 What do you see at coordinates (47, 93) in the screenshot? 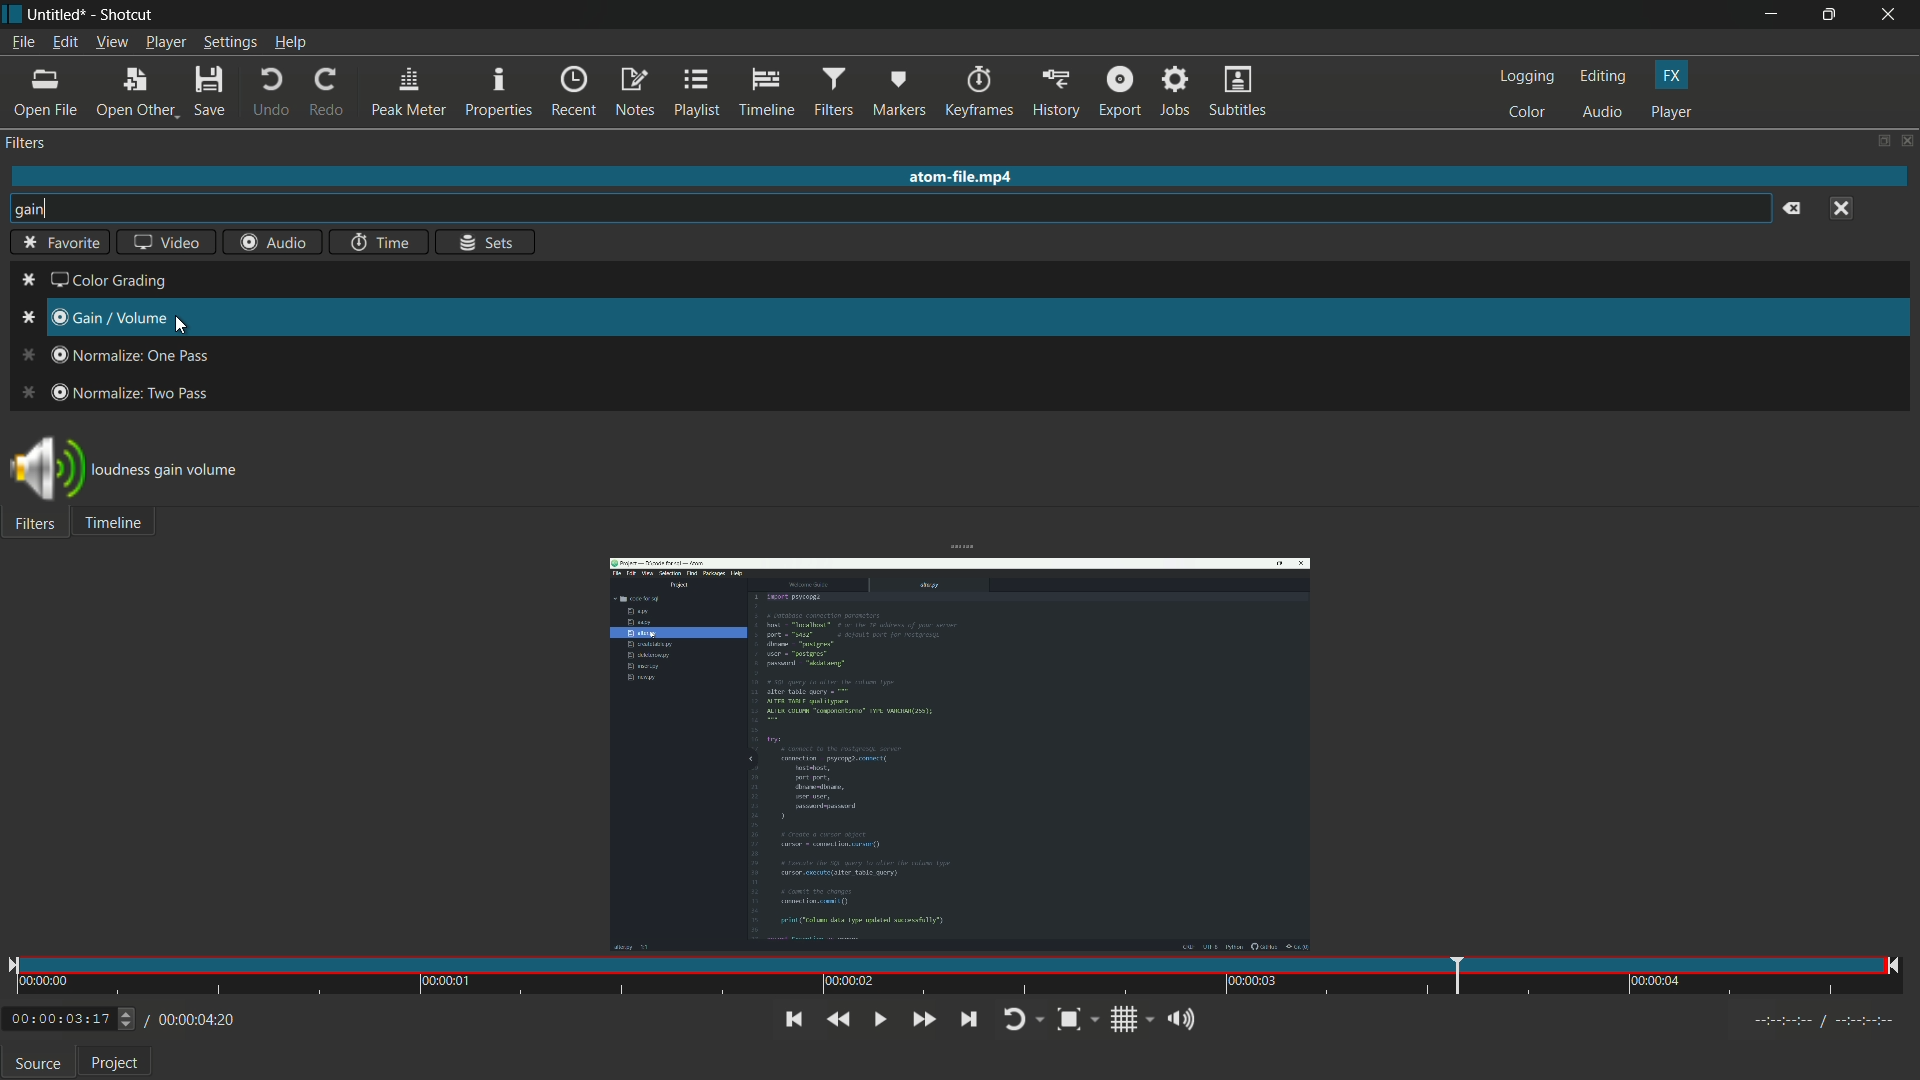
I see `open file` at bounding box center [47, 93].